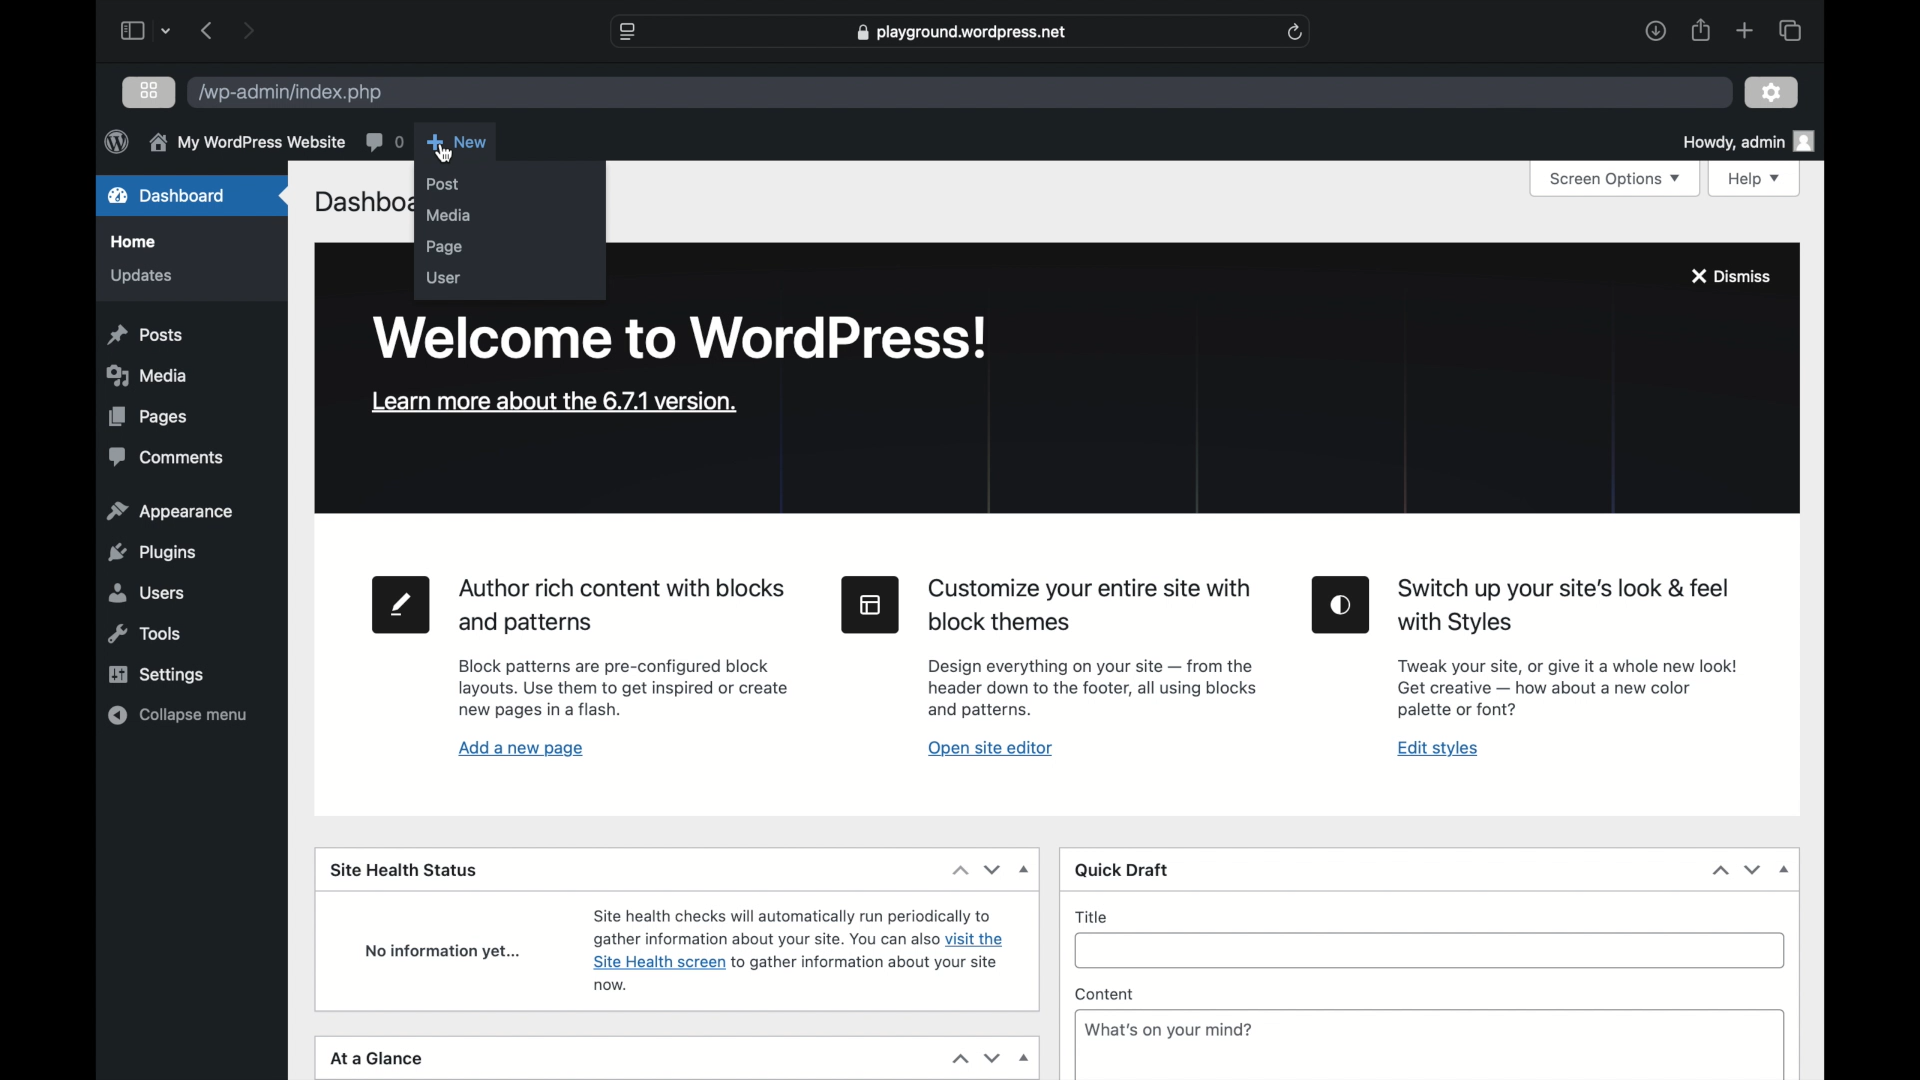  Describe the element at coordinates (167, 31) in the screenshot. I see `dropdown` at that location.